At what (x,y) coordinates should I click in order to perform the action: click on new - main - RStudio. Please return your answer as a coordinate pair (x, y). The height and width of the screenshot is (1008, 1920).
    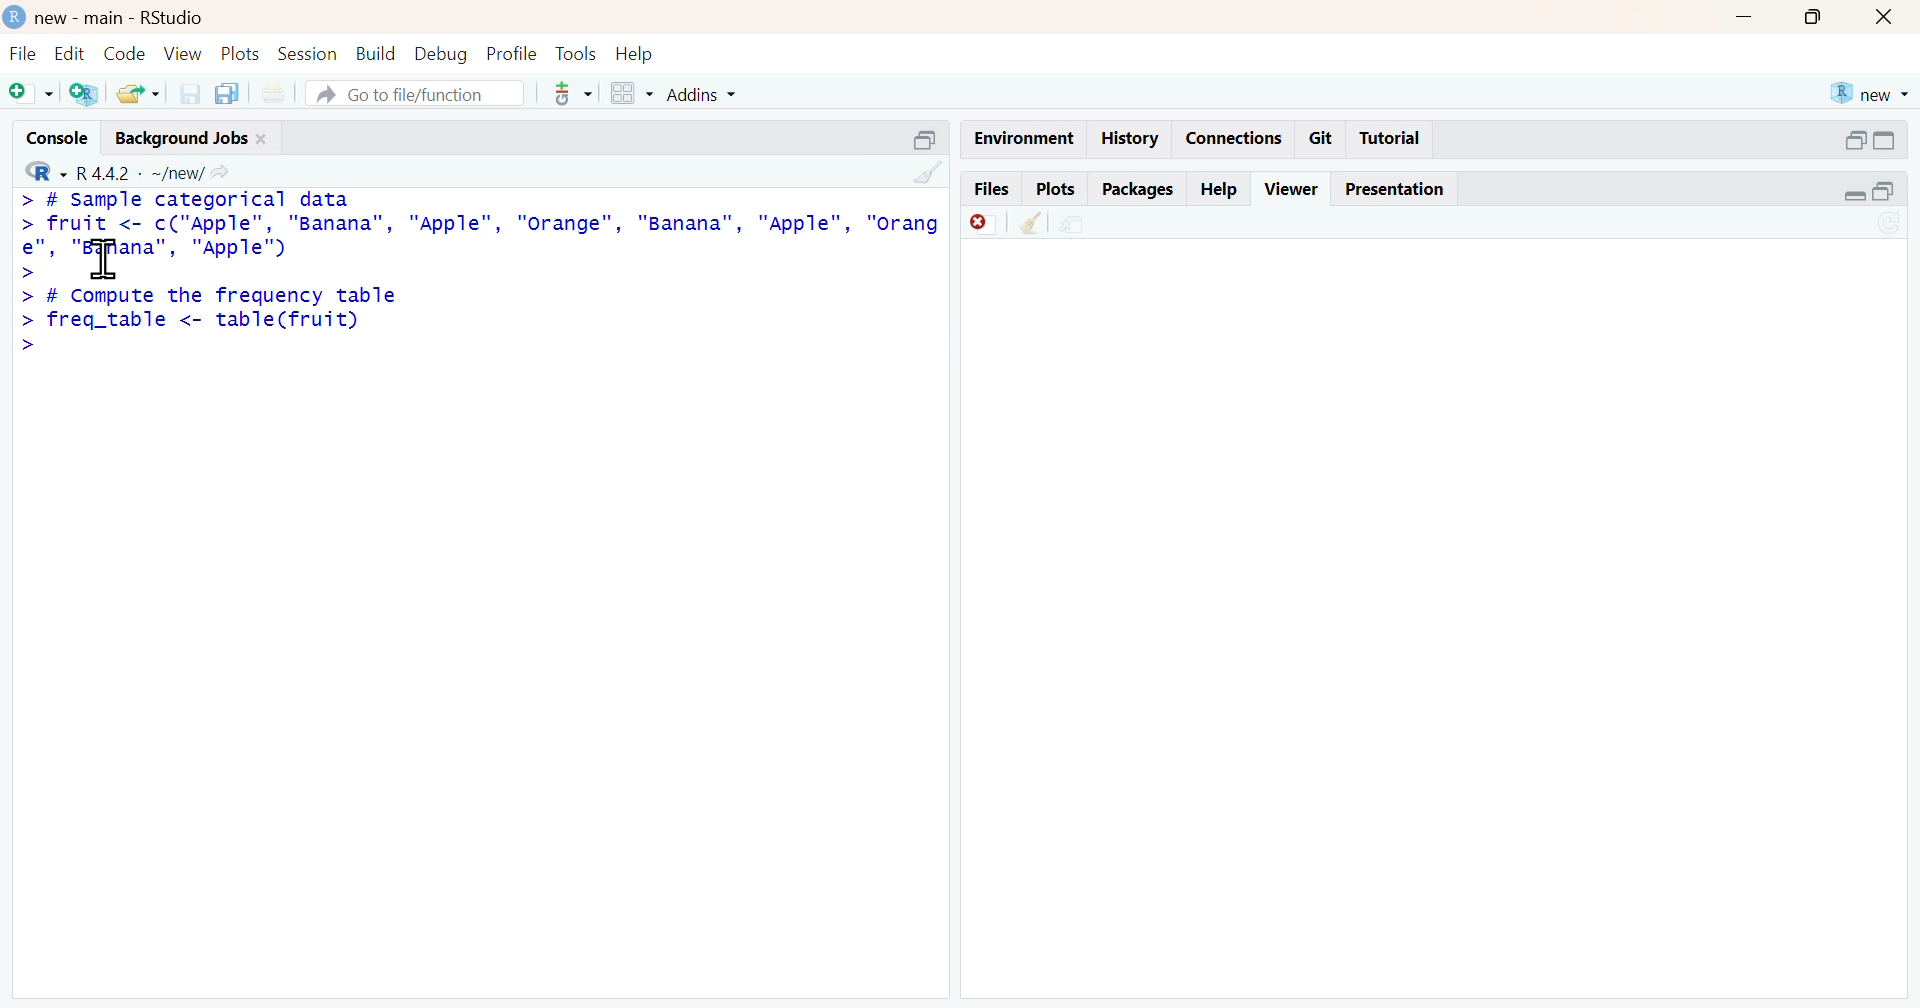
    Looking at the image, I should click on (106, 18).